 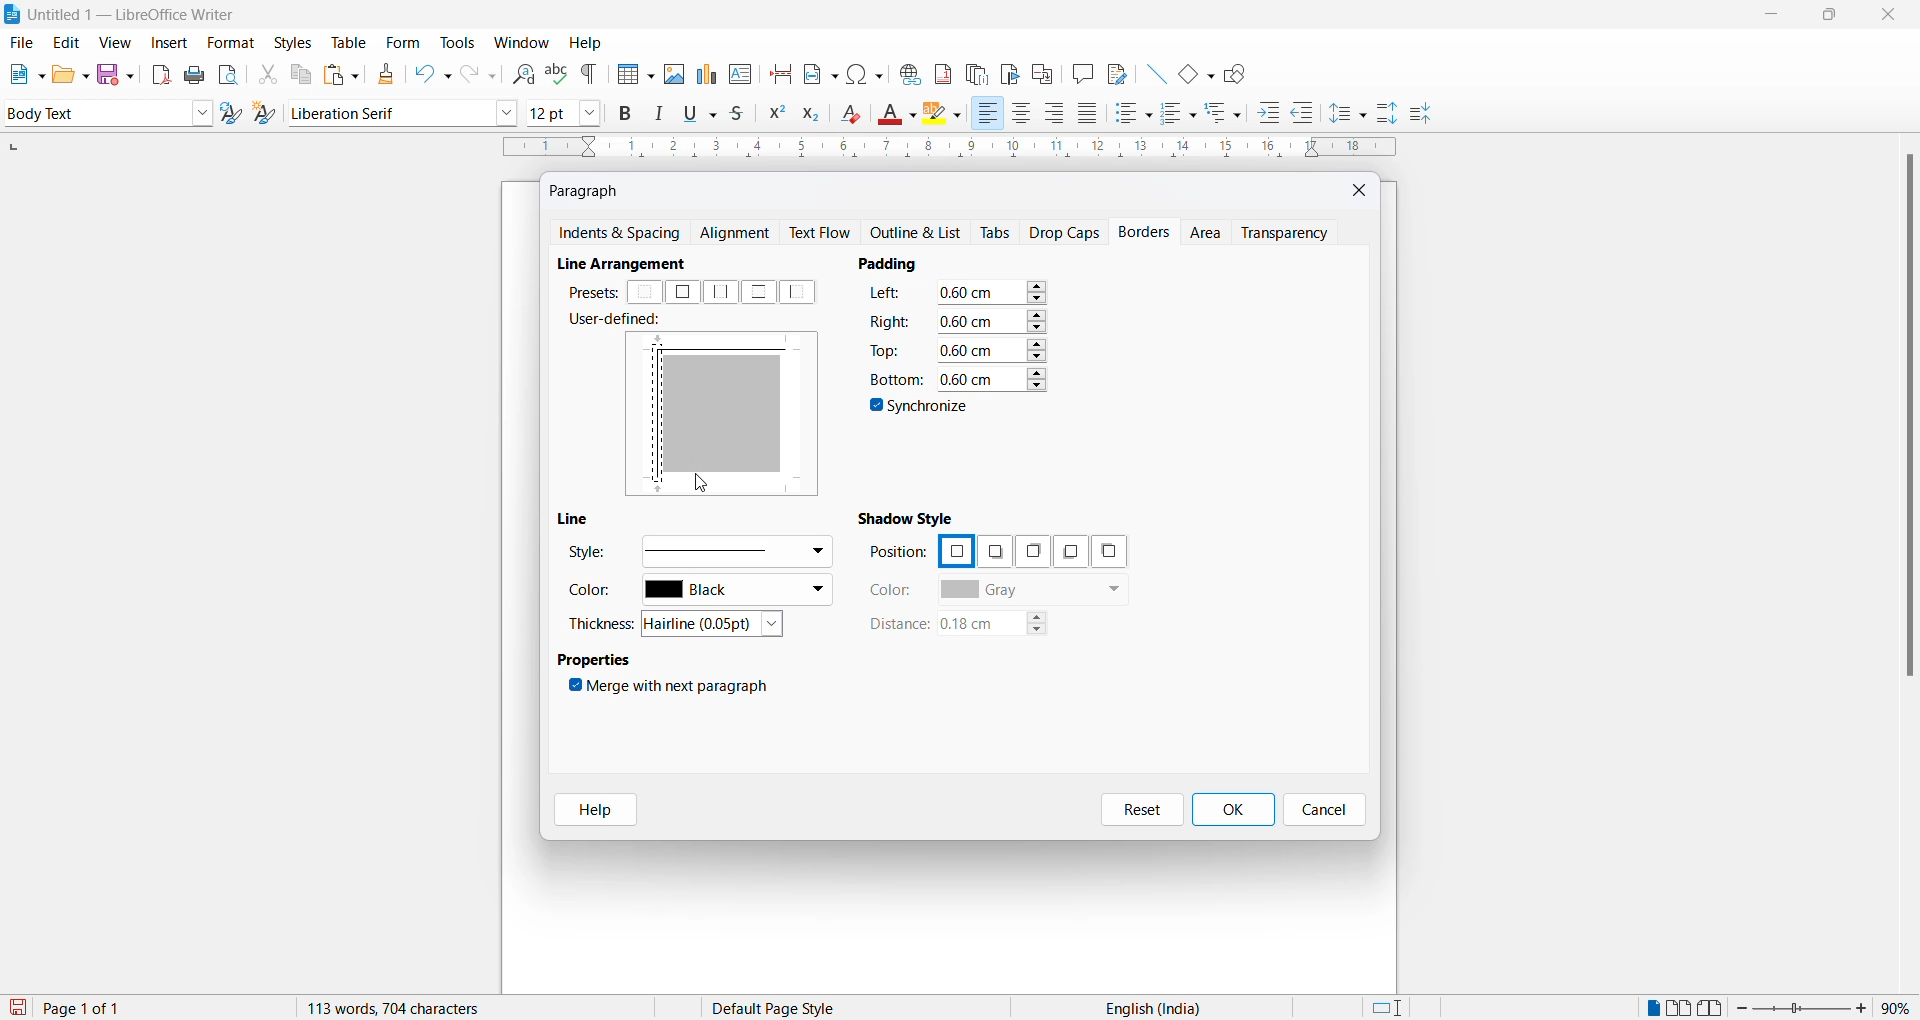 What do you see at coordinates (673, 74) in the screenshot?
I see `insert image` at bounding box center [673, 74].